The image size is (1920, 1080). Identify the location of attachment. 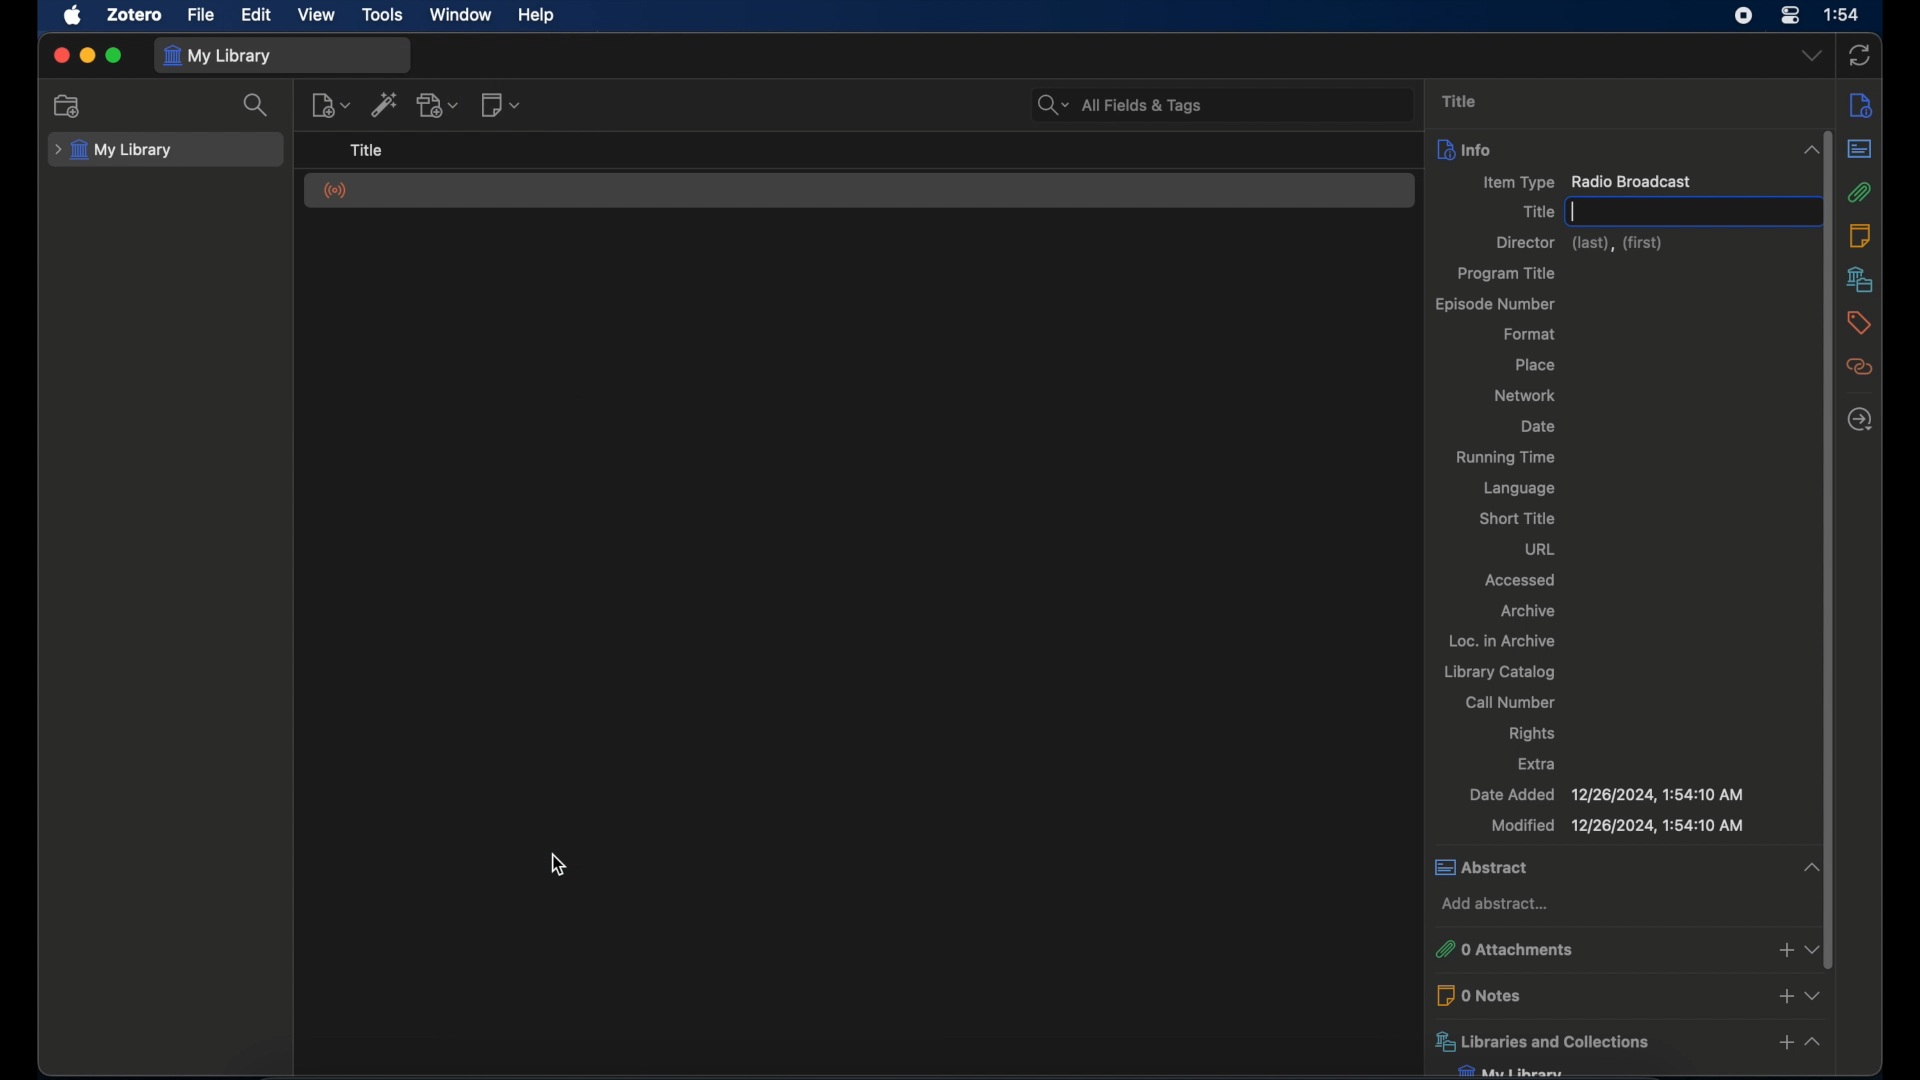
(1861, 192).